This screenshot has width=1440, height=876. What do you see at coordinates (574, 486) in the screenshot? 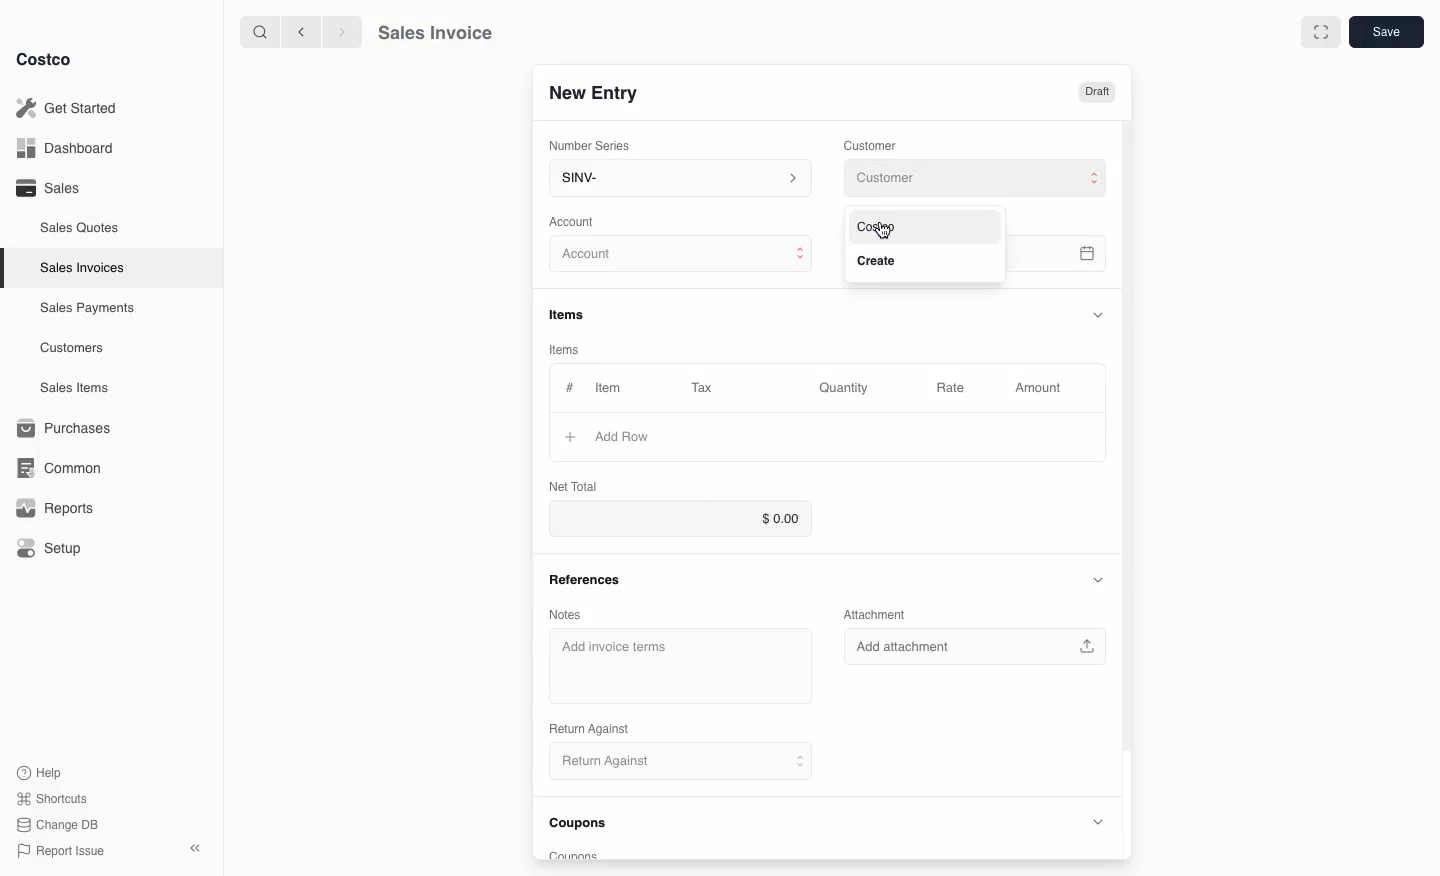
I see `Net Total` at bounding box center [574, 486].